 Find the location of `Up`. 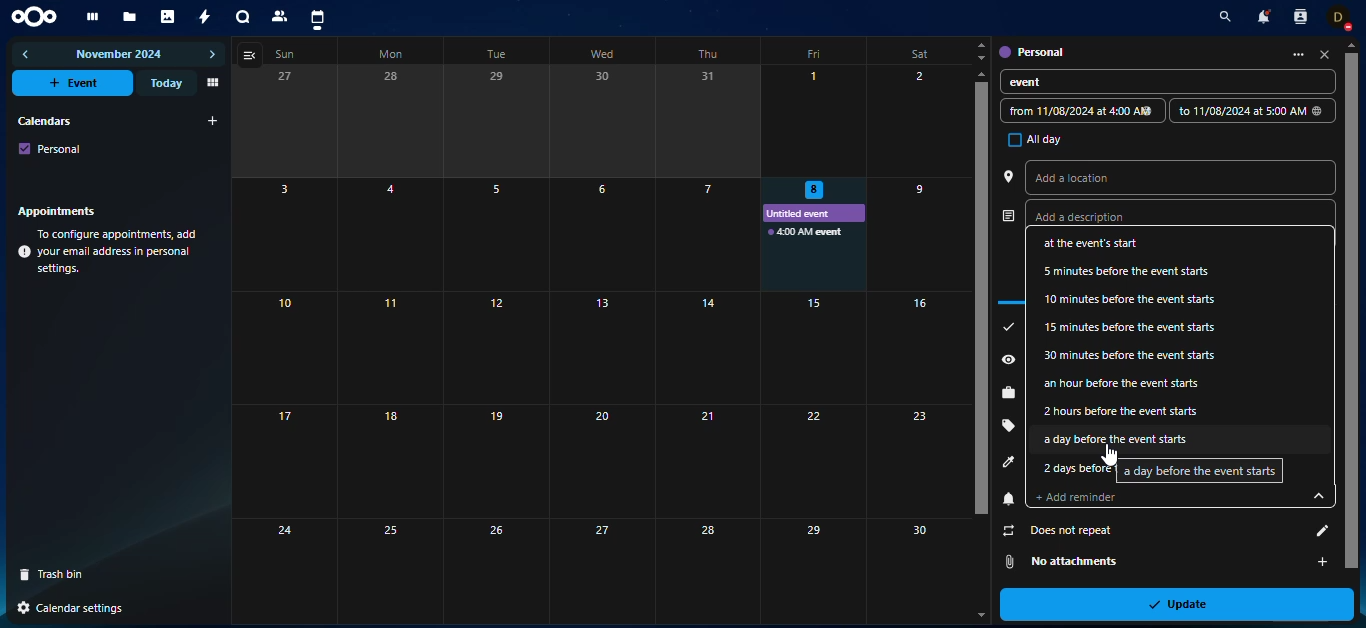

Up is located at coordinates (982, 45).